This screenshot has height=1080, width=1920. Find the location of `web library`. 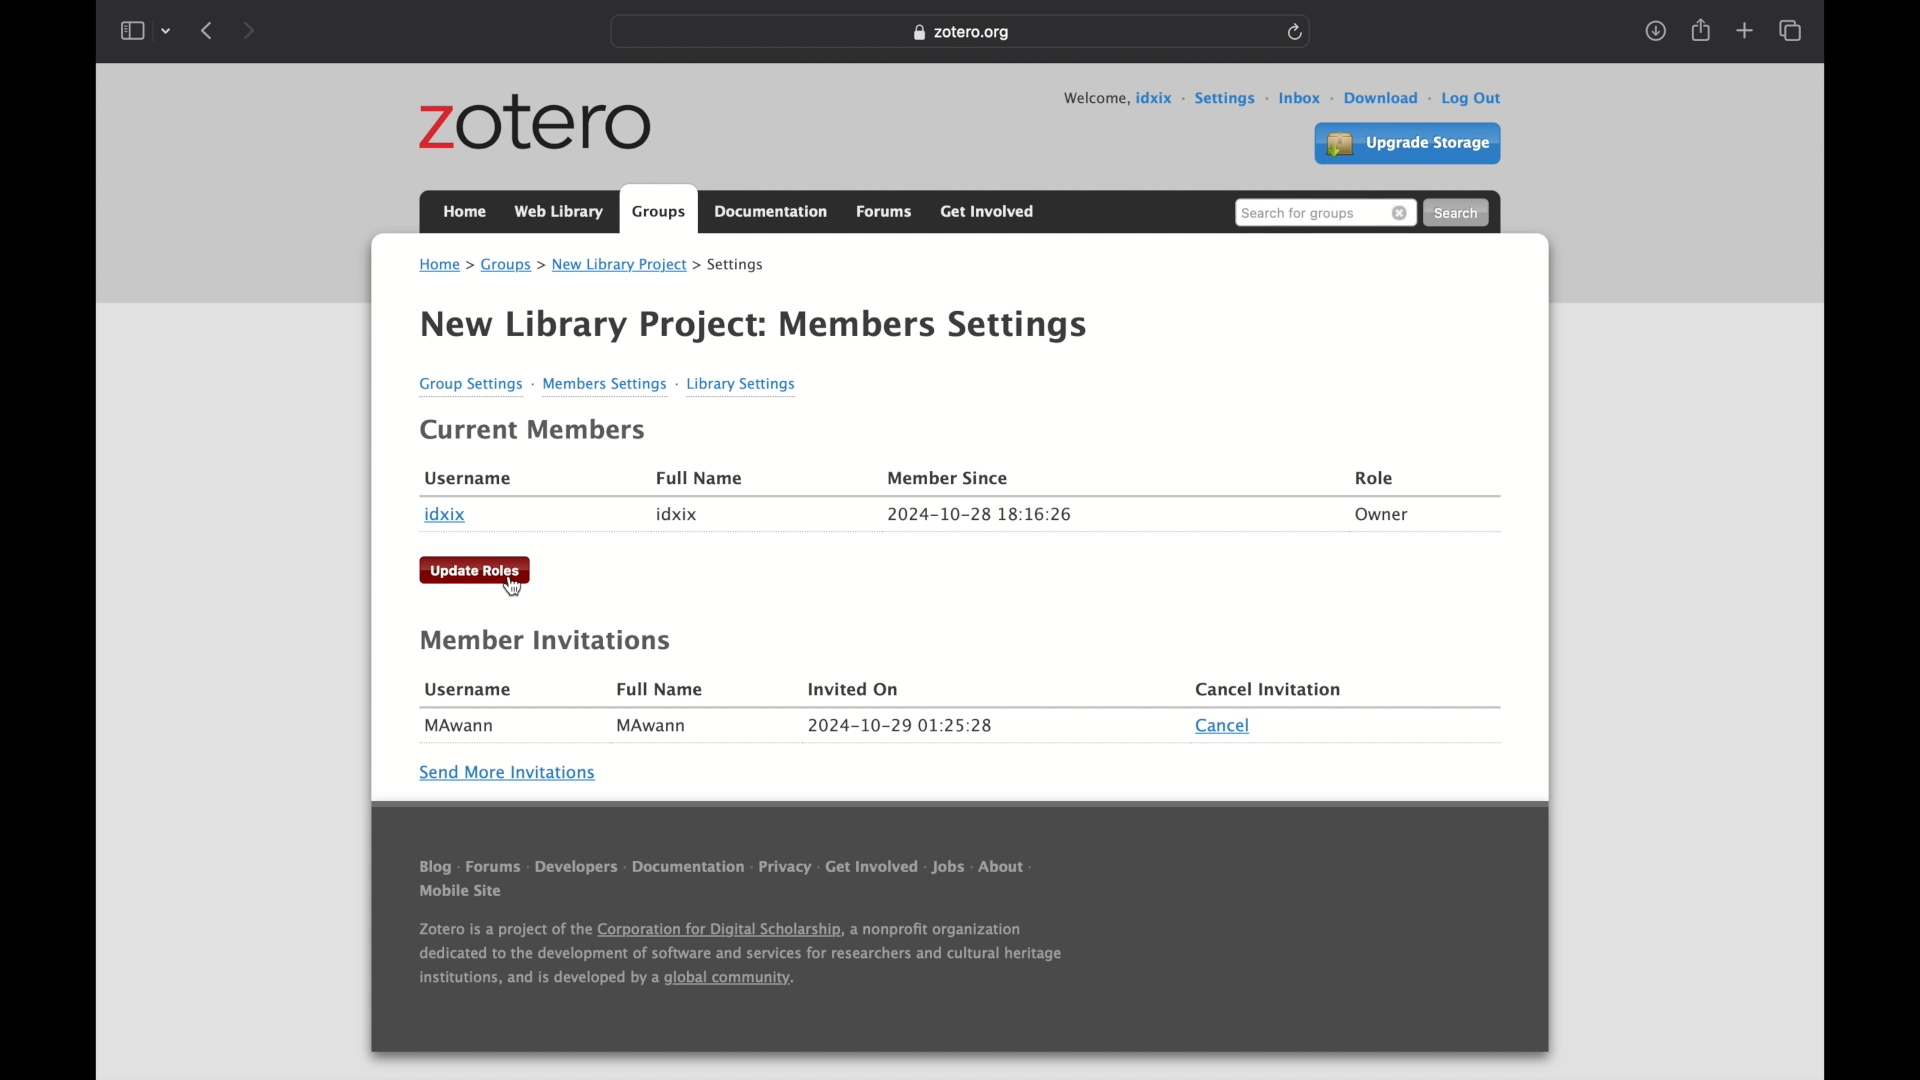

web library is located at coordinates (558, 212).